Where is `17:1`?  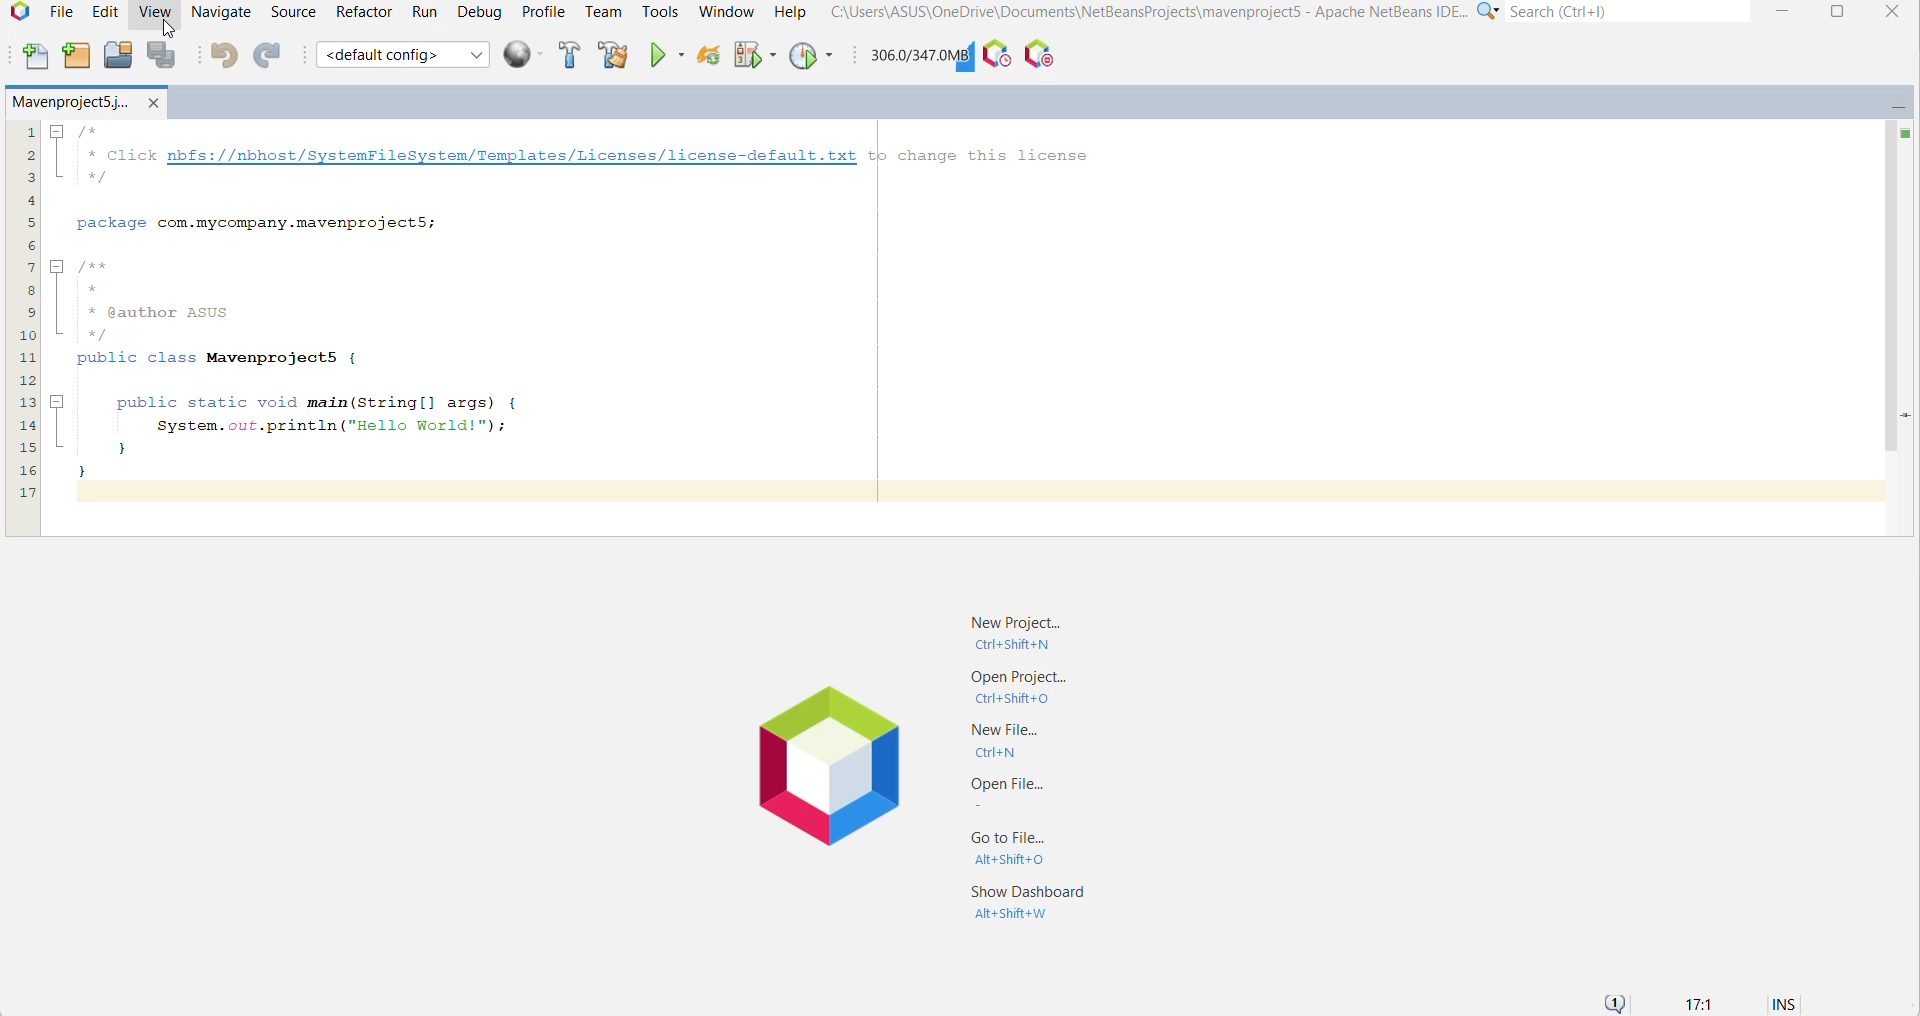
17:1 is located at coordinates (1712, 1004).